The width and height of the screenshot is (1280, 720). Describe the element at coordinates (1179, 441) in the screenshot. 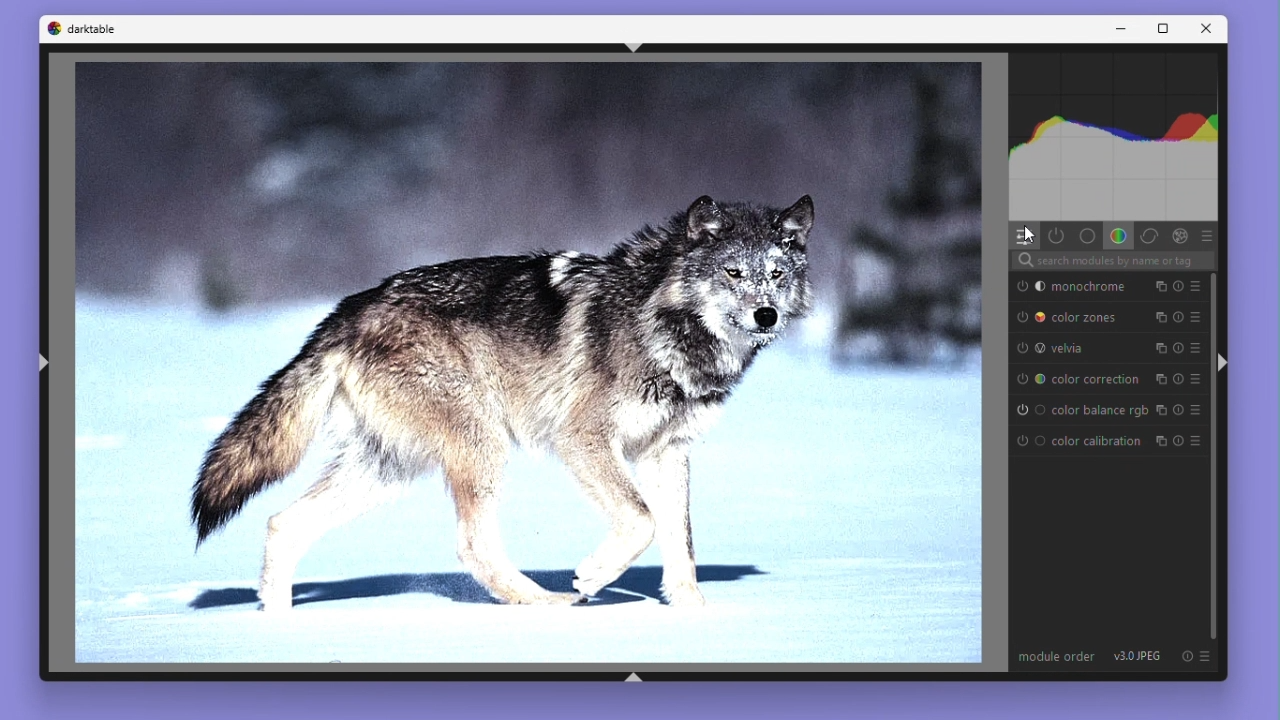

I see `reset` at that location.